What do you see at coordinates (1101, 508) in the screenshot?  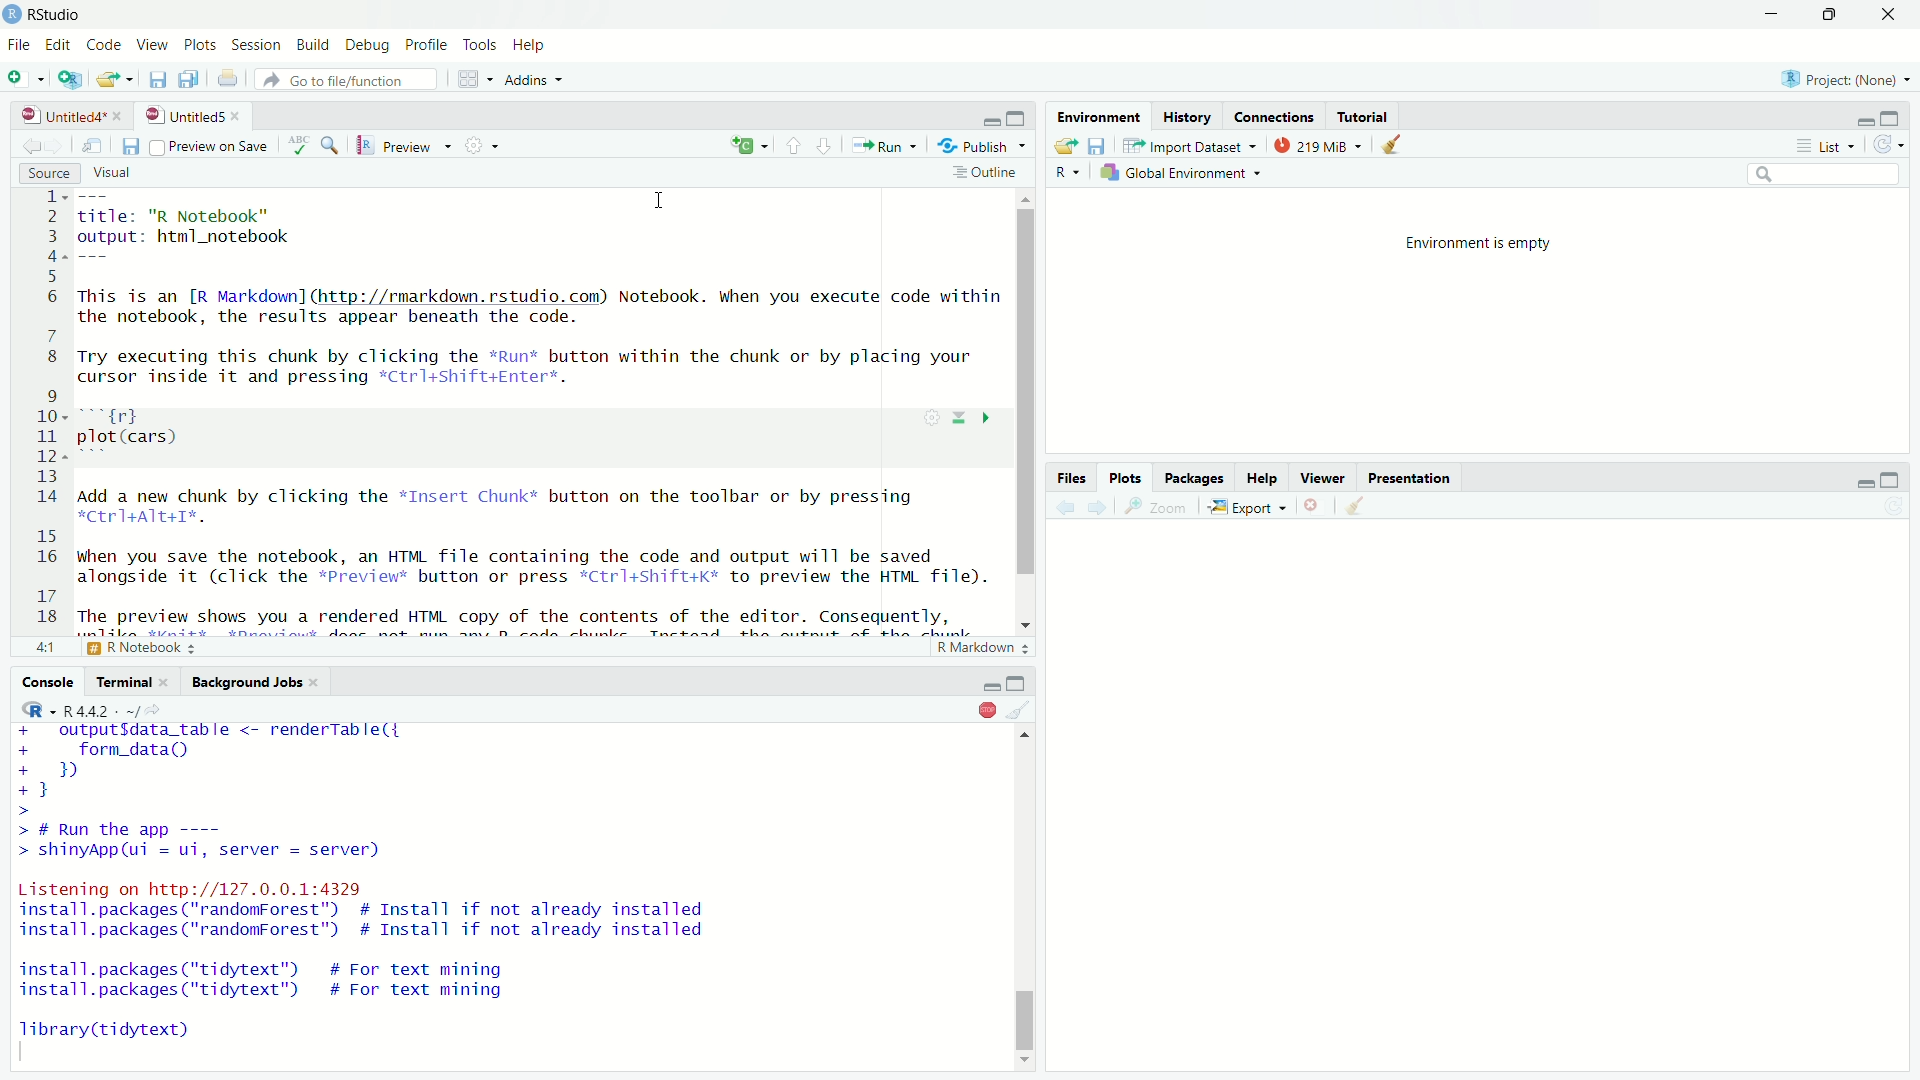 I see `next plot` at bounding box center [1101, 508].